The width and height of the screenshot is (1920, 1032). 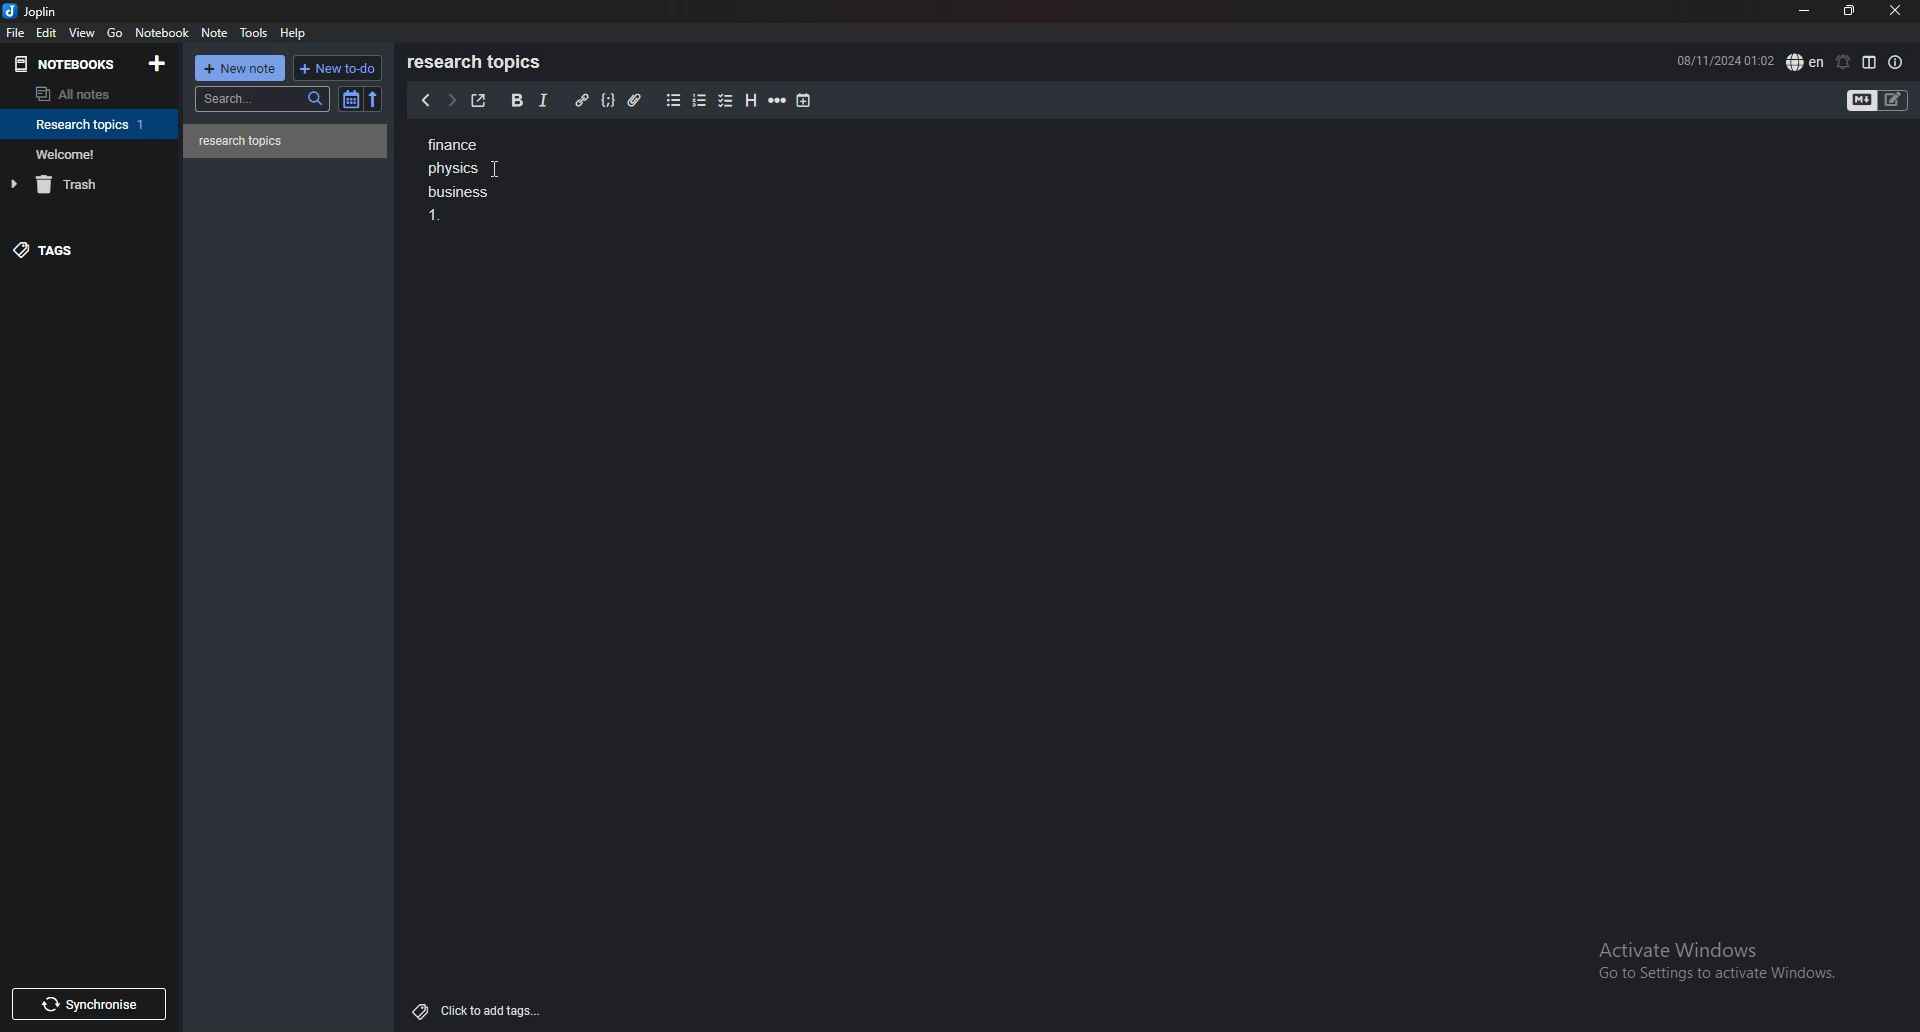 What do you see at coordinates (609, 99) in the screenshot?
I see `code` at bounding box center [609, 99].